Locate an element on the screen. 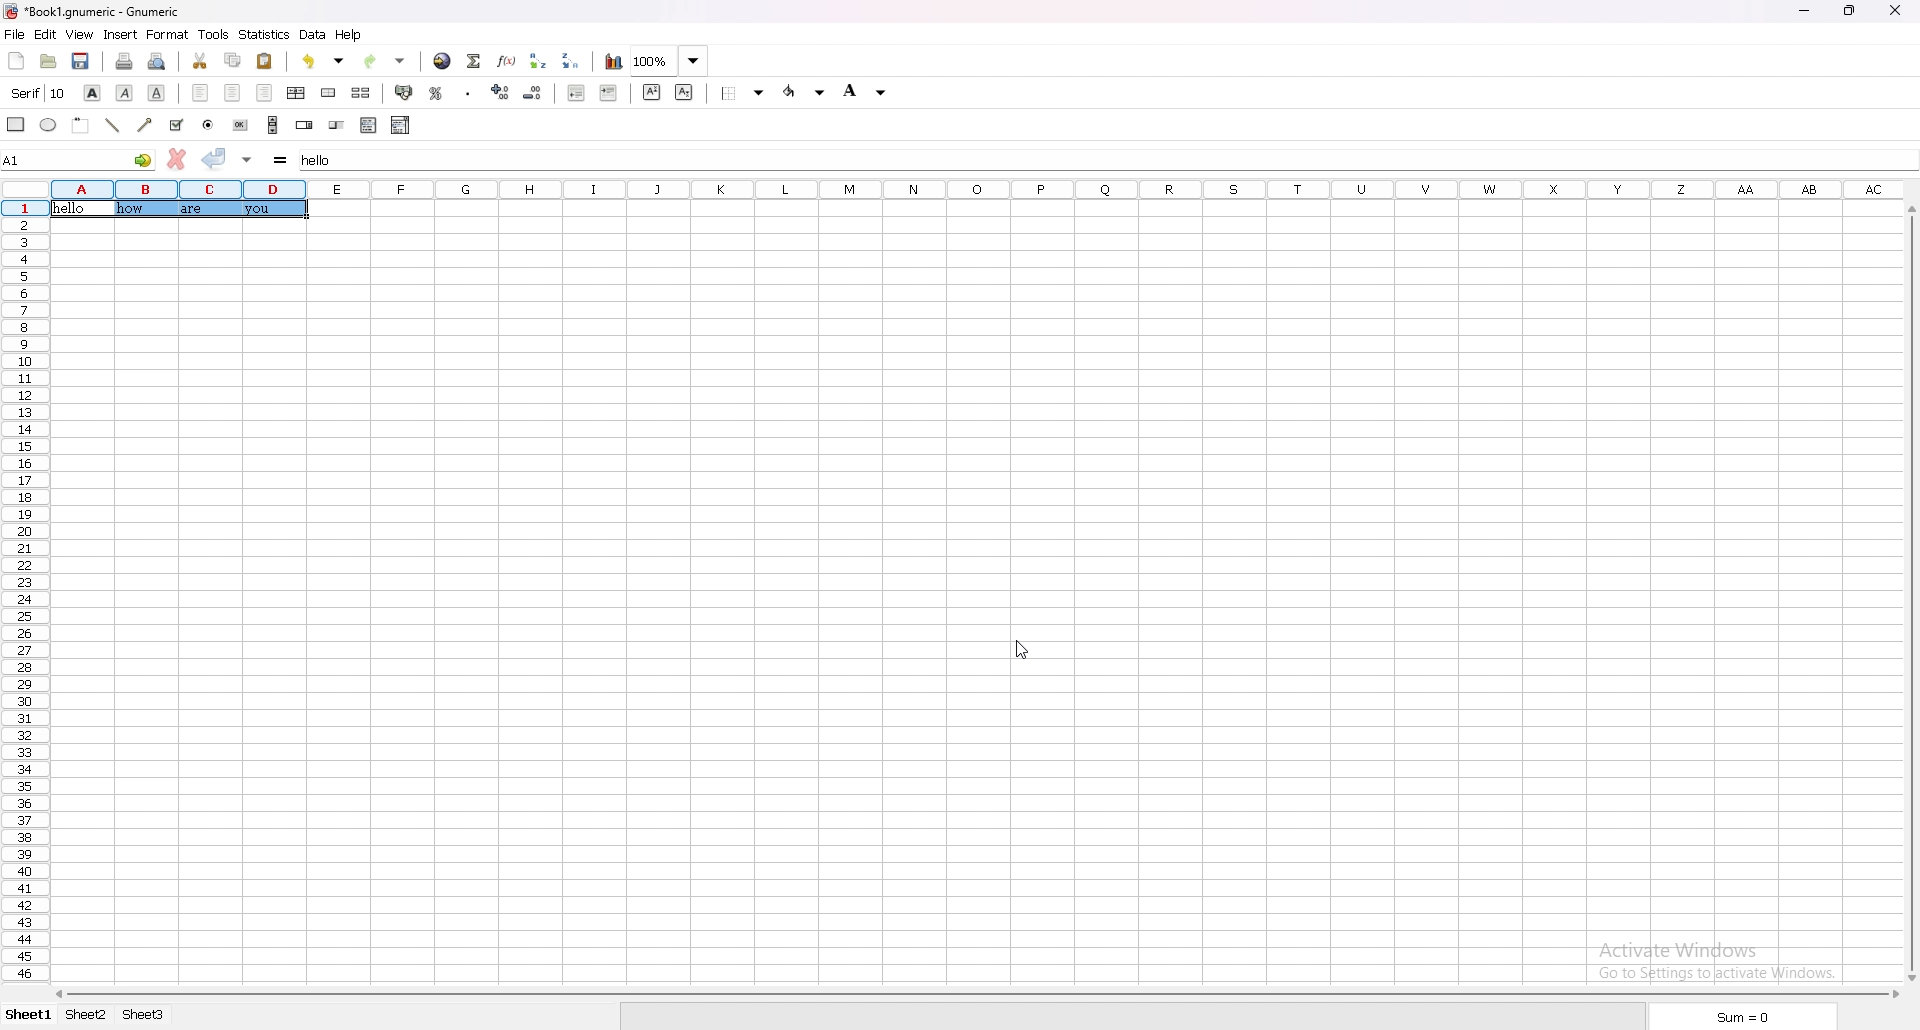 This screenshot has height=1030, width=1920. frame is located at coordinates (80, 125).